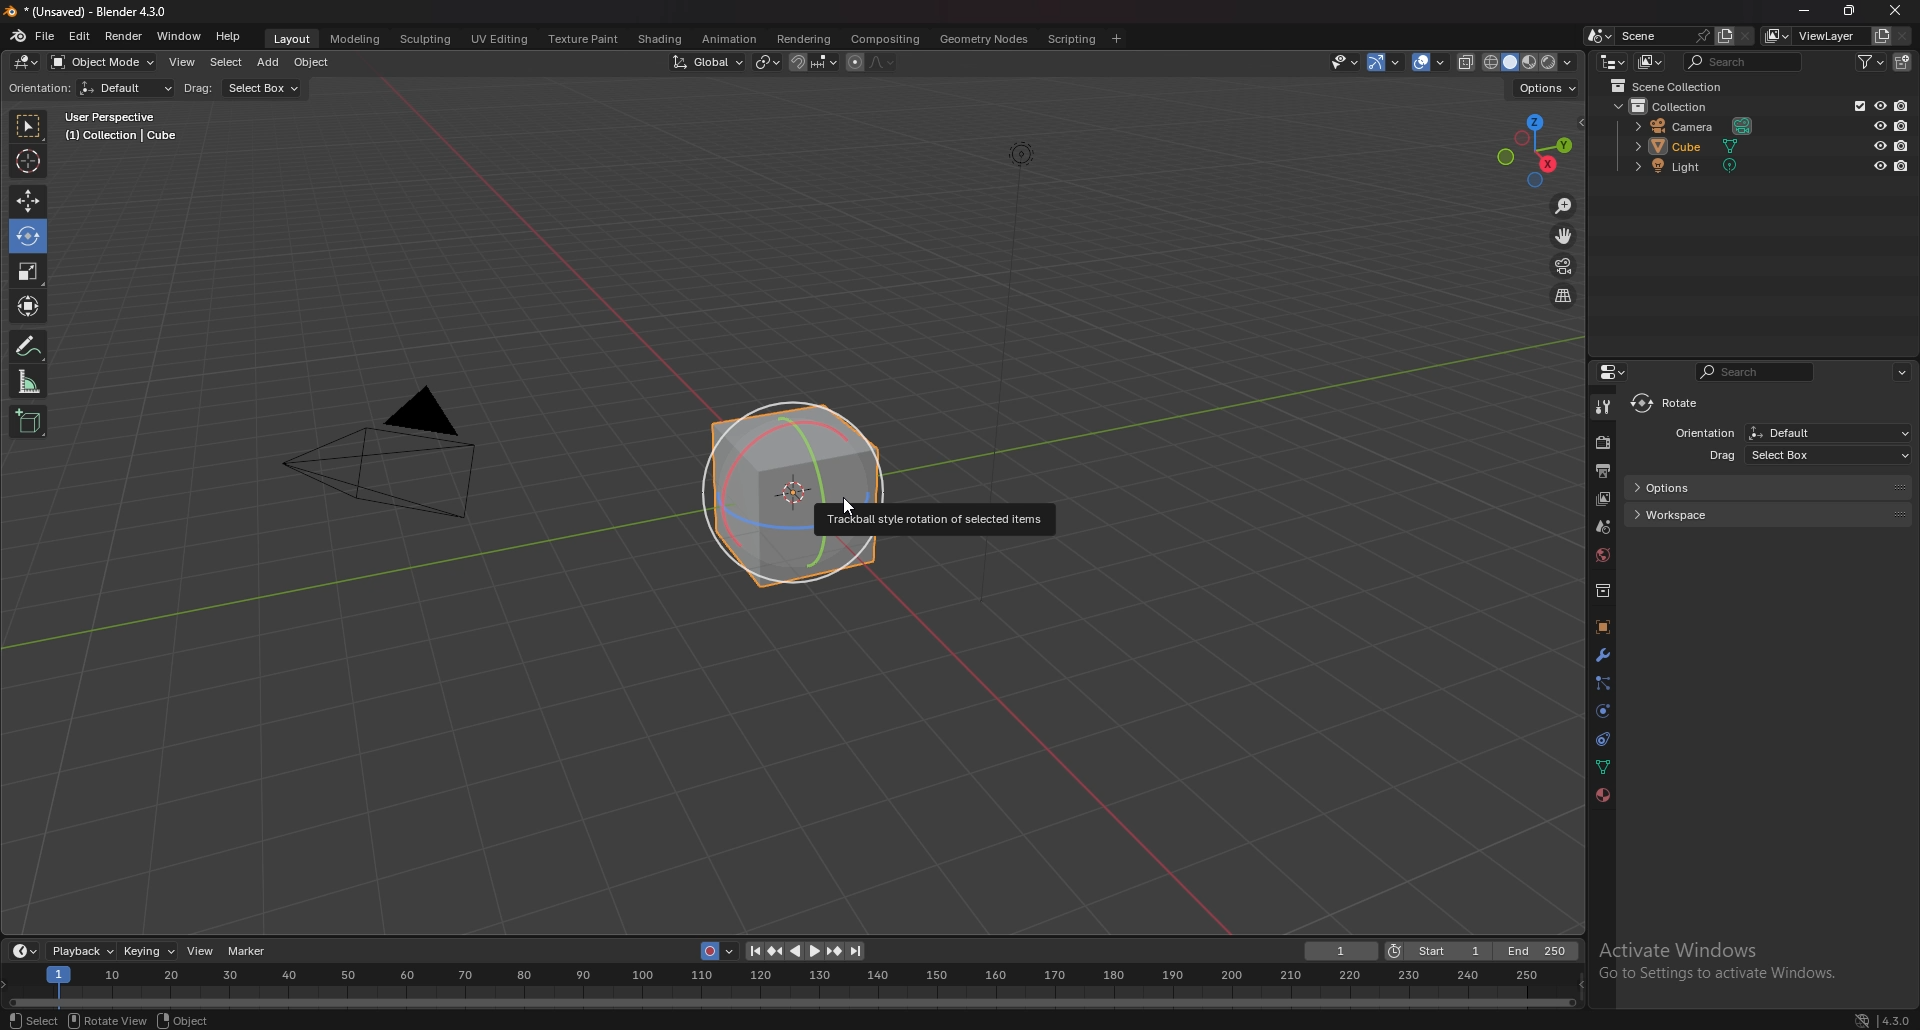 This screenshot has height=1030, width=1920. What do you see at coordinates (1612, 62) in the screenshot?
I see `editor type` at bounding box center [1612, 62].